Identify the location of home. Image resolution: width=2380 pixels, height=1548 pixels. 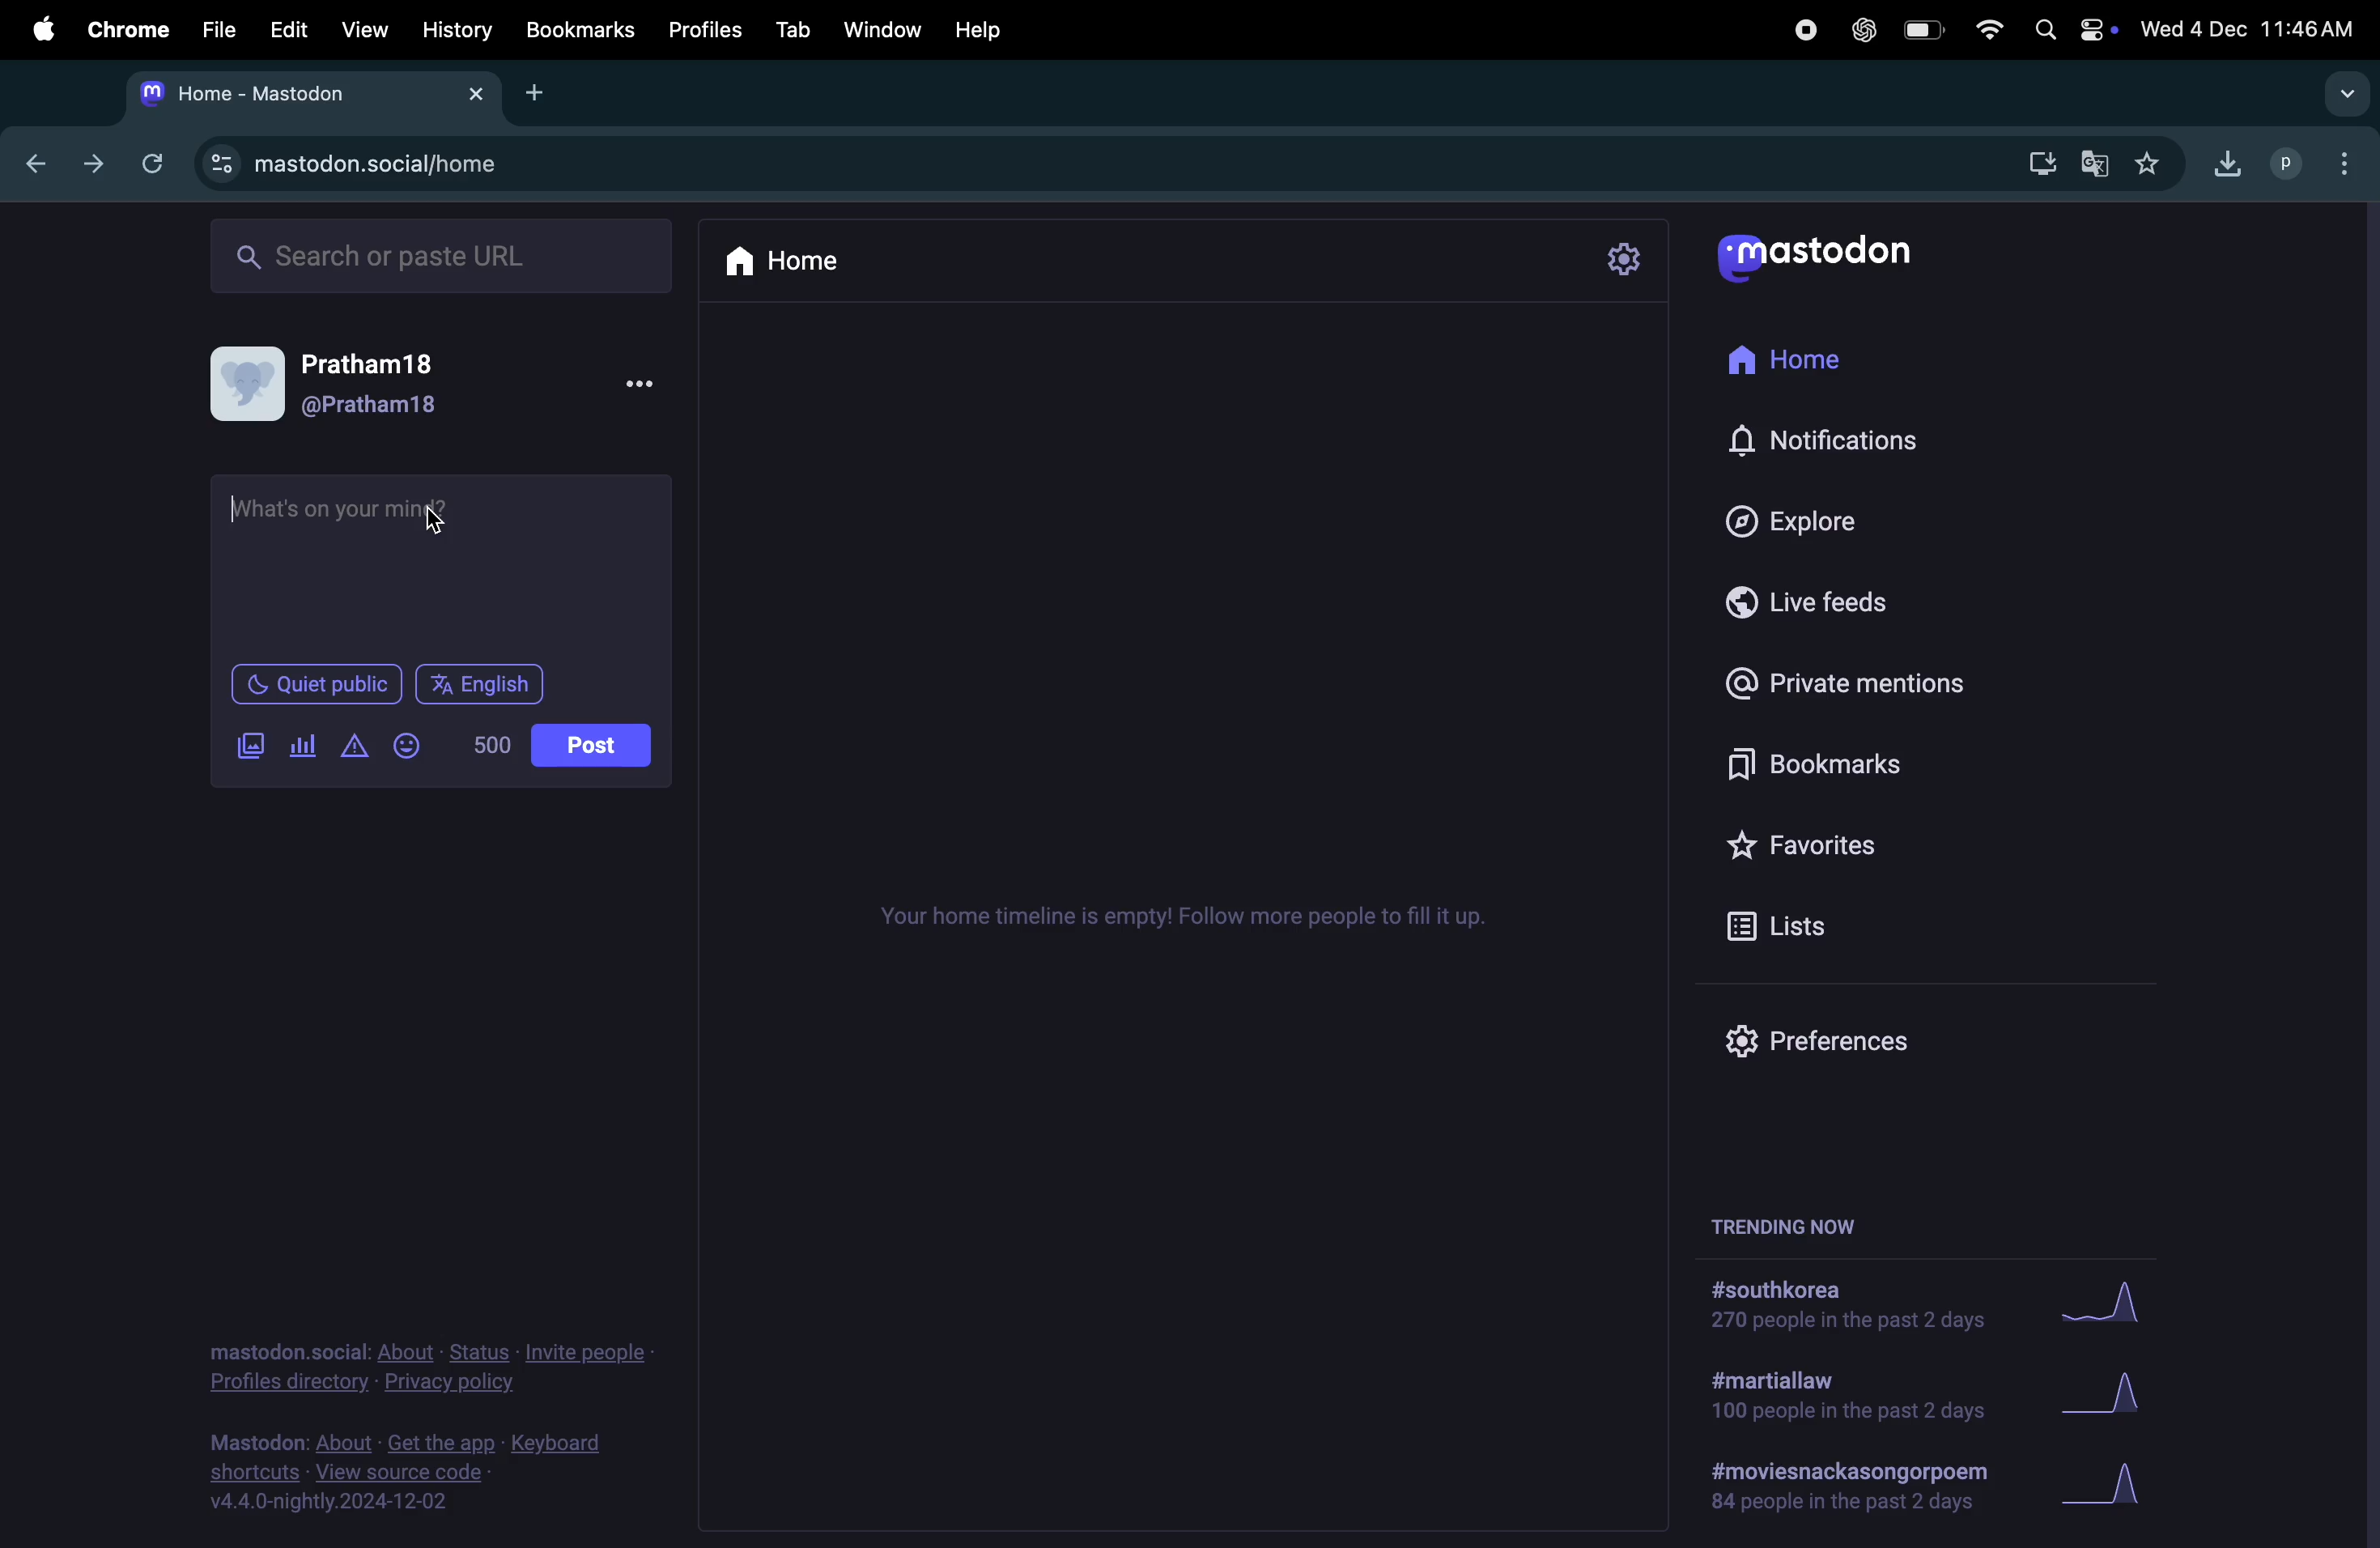
(1794, 362).